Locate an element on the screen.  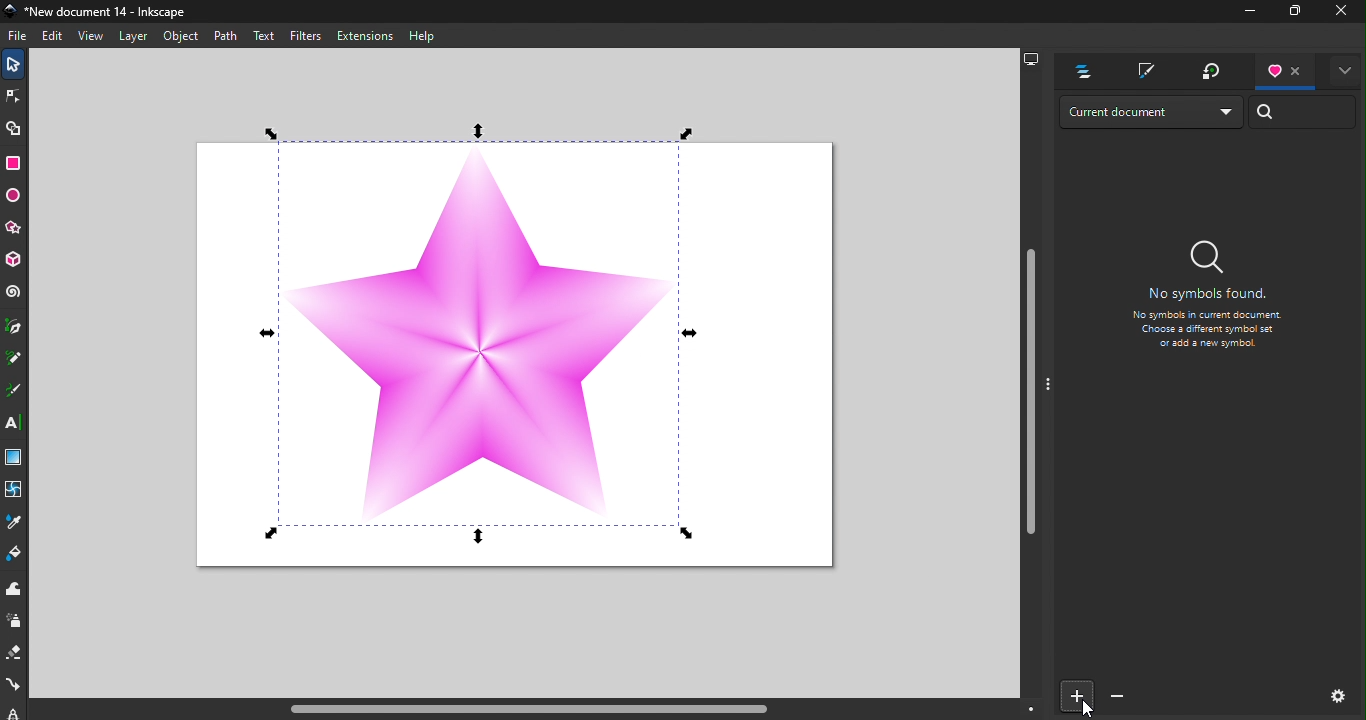
Tweak tool is located at coordinates (17, 587).